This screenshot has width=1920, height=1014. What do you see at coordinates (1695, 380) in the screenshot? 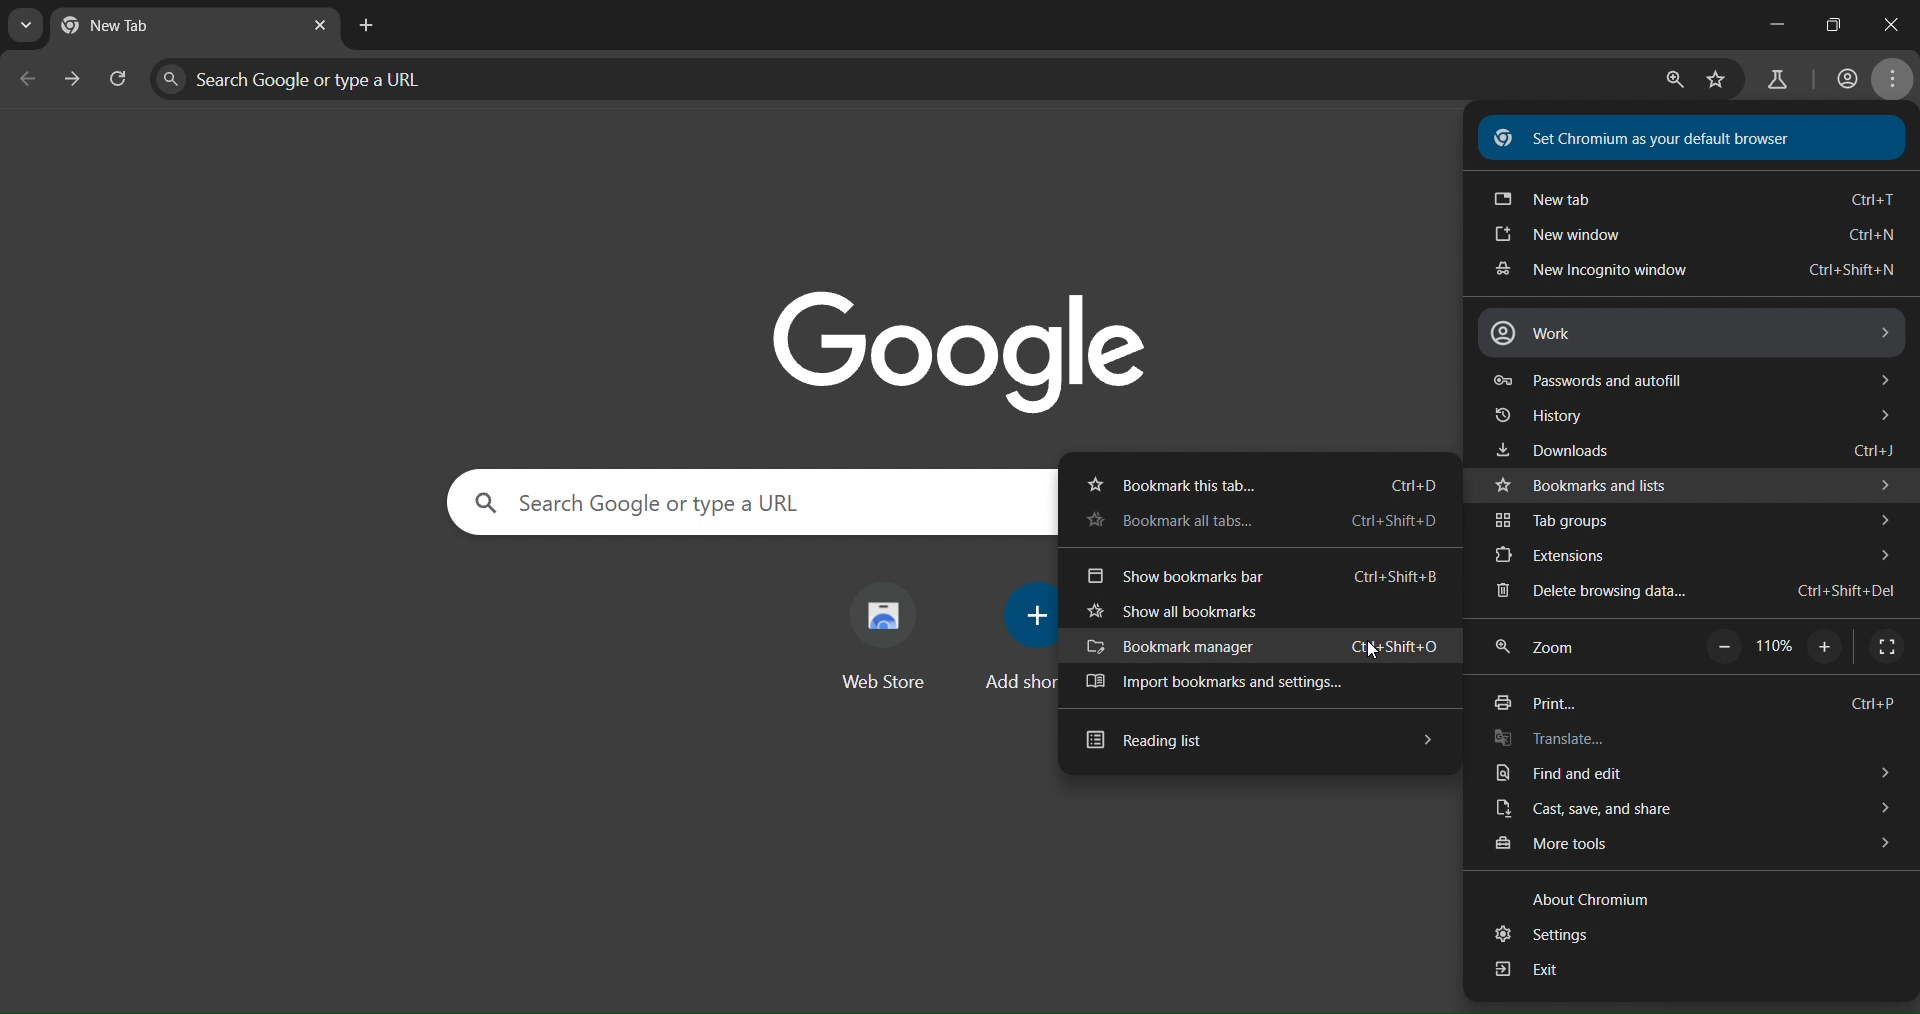
I see `passwords and autofill` at bounding box center [1695, 380].